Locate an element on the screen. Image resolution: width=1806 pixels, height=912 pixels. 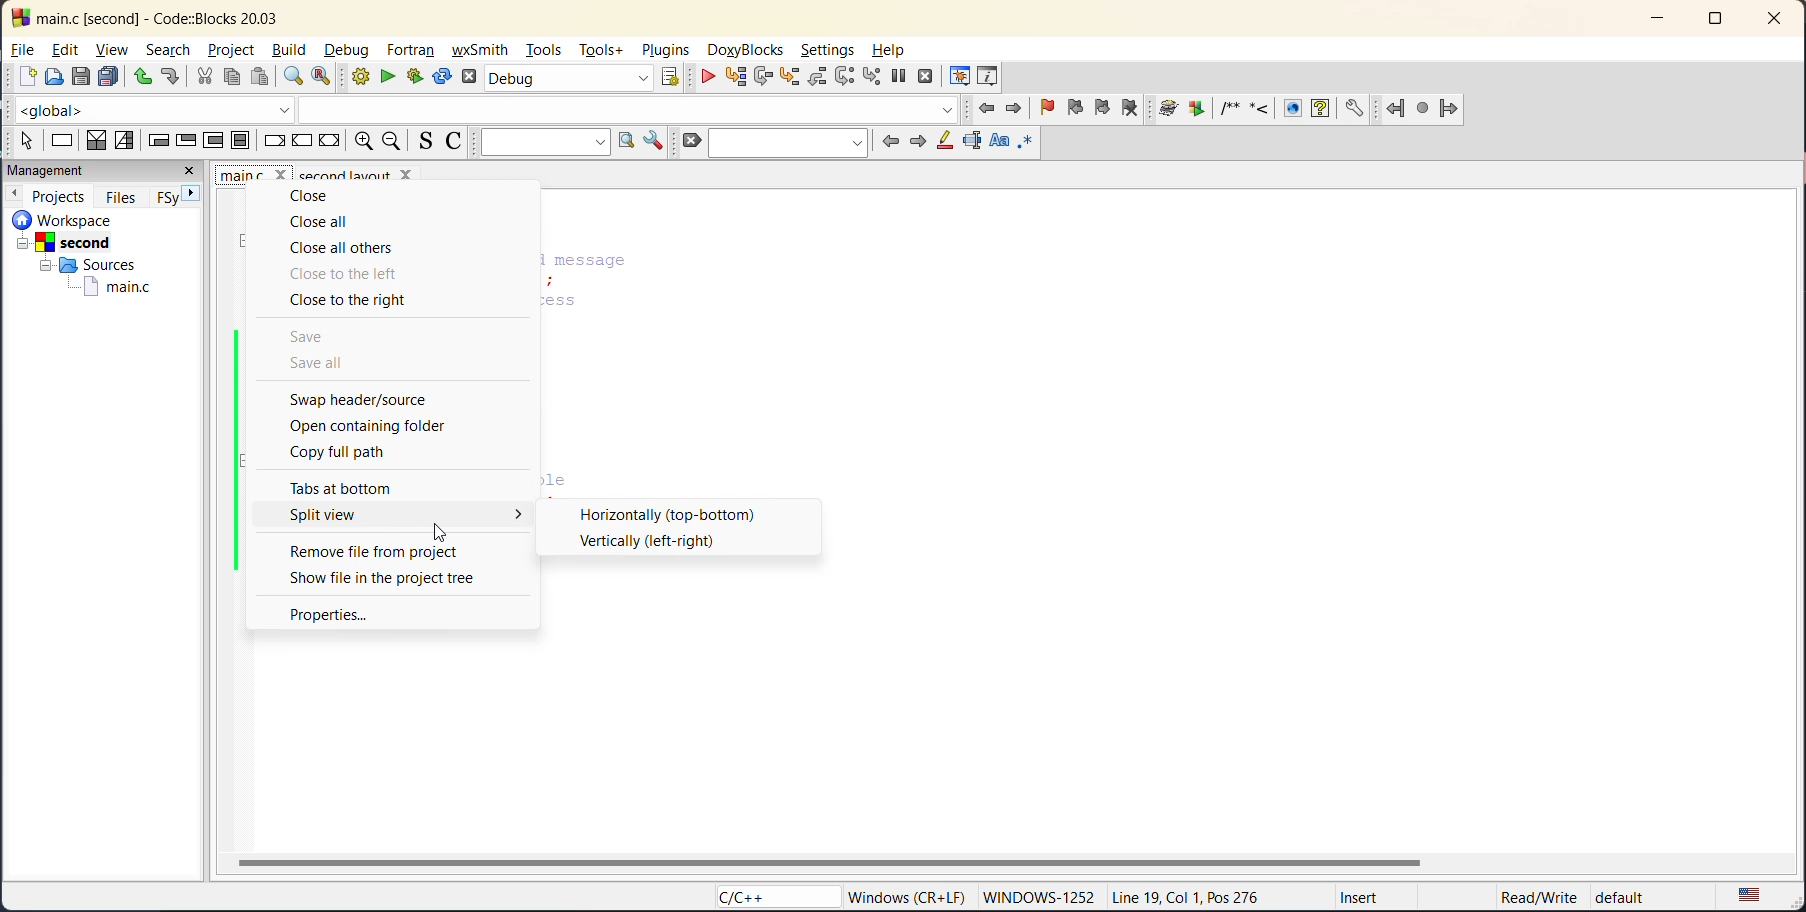
selected text is located at coordinates (970, 143).